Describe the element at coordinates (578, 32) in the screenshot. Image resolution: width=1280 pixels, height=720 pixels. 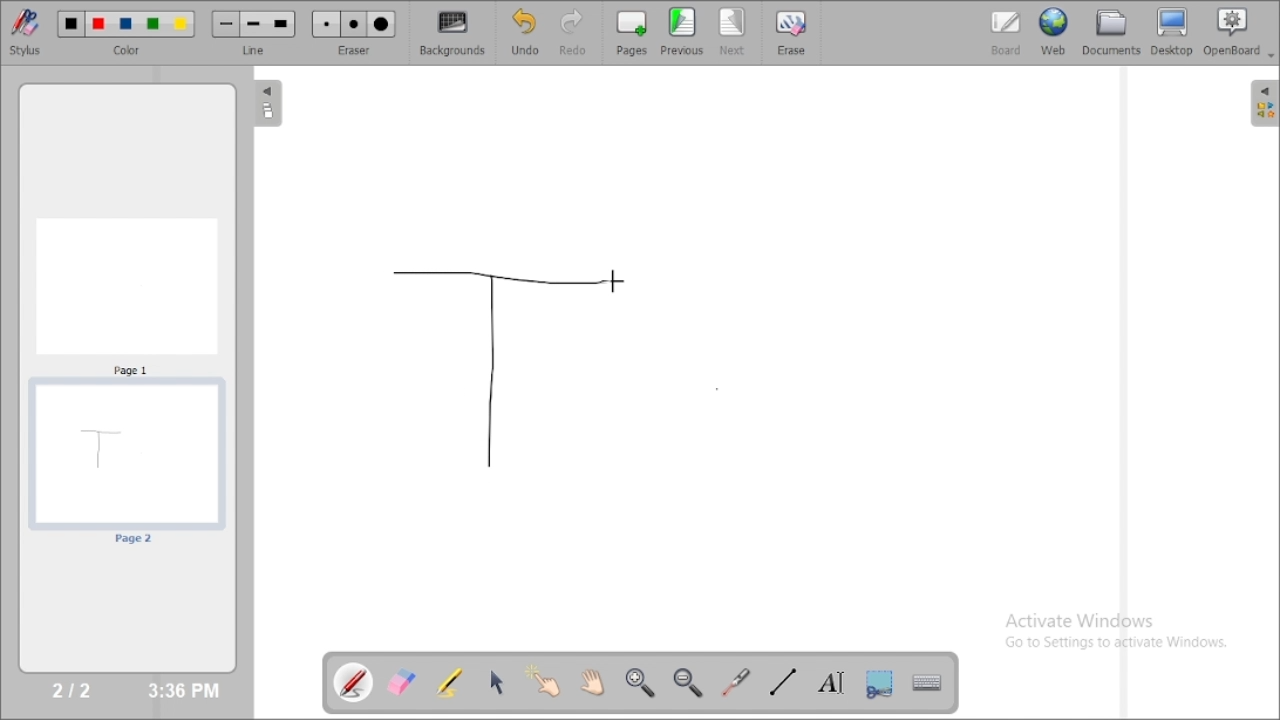
I see `redo` at that location.